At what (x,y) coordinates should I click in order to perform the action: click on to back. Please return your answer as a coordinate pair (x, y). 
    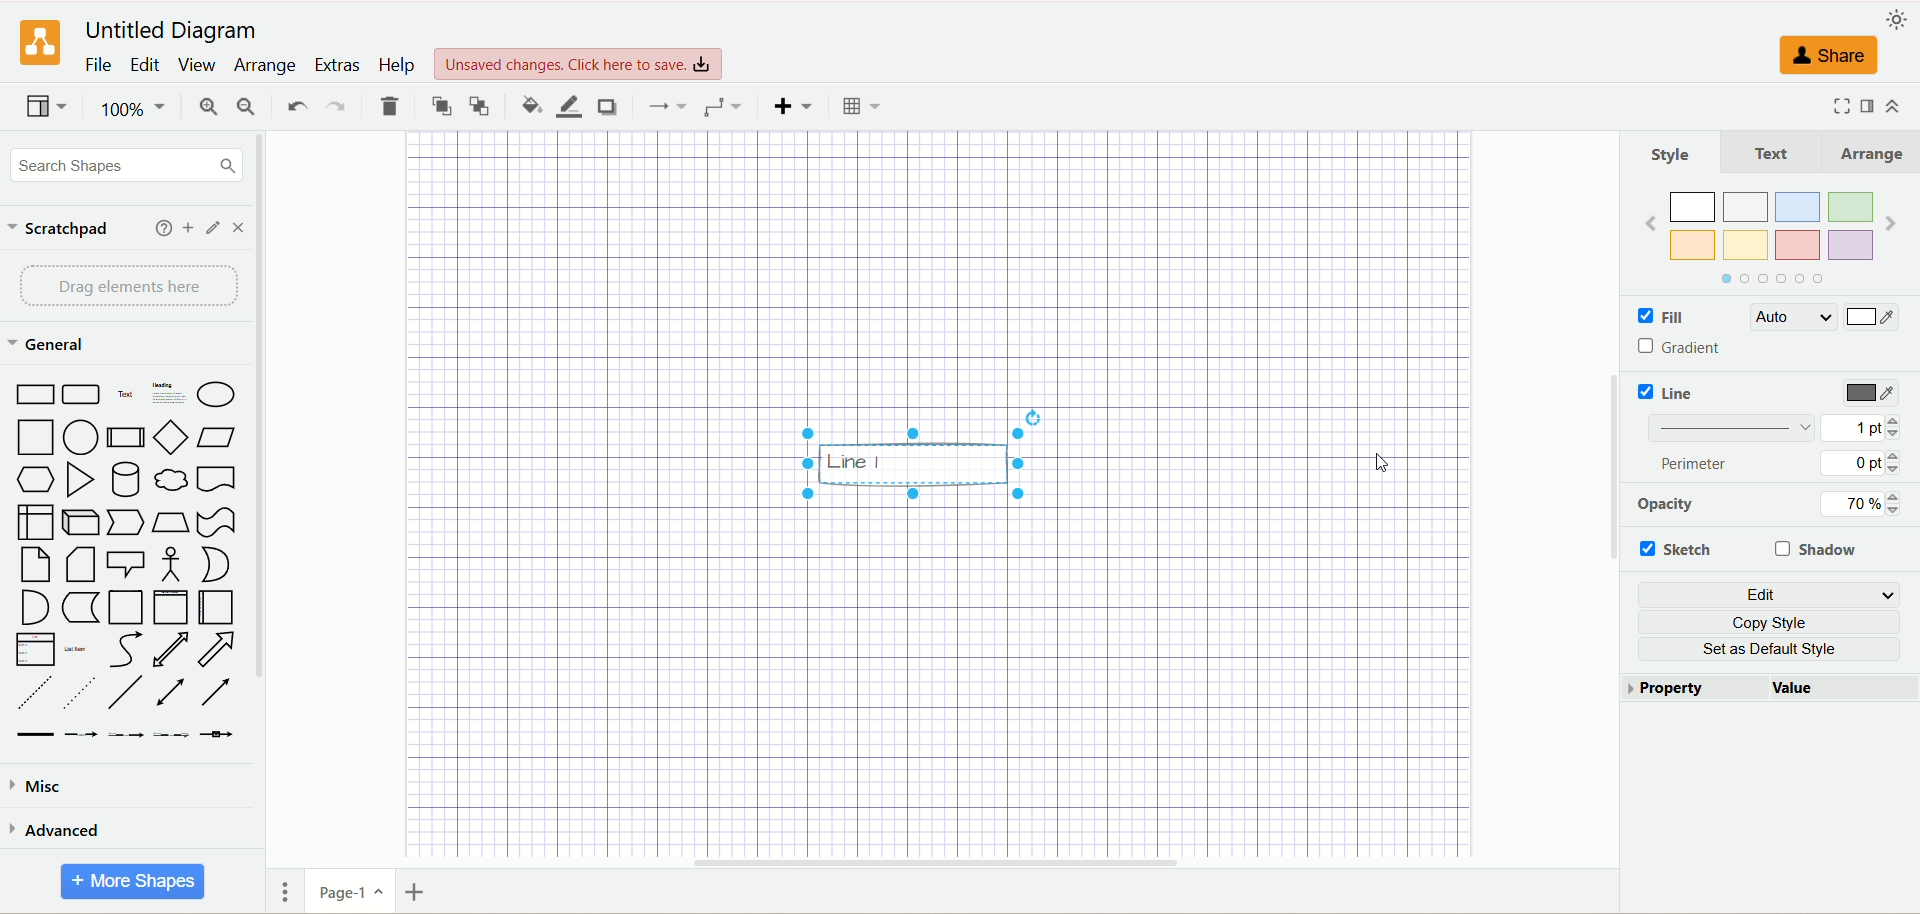
    Looking at the image, I should click on (481, 107).